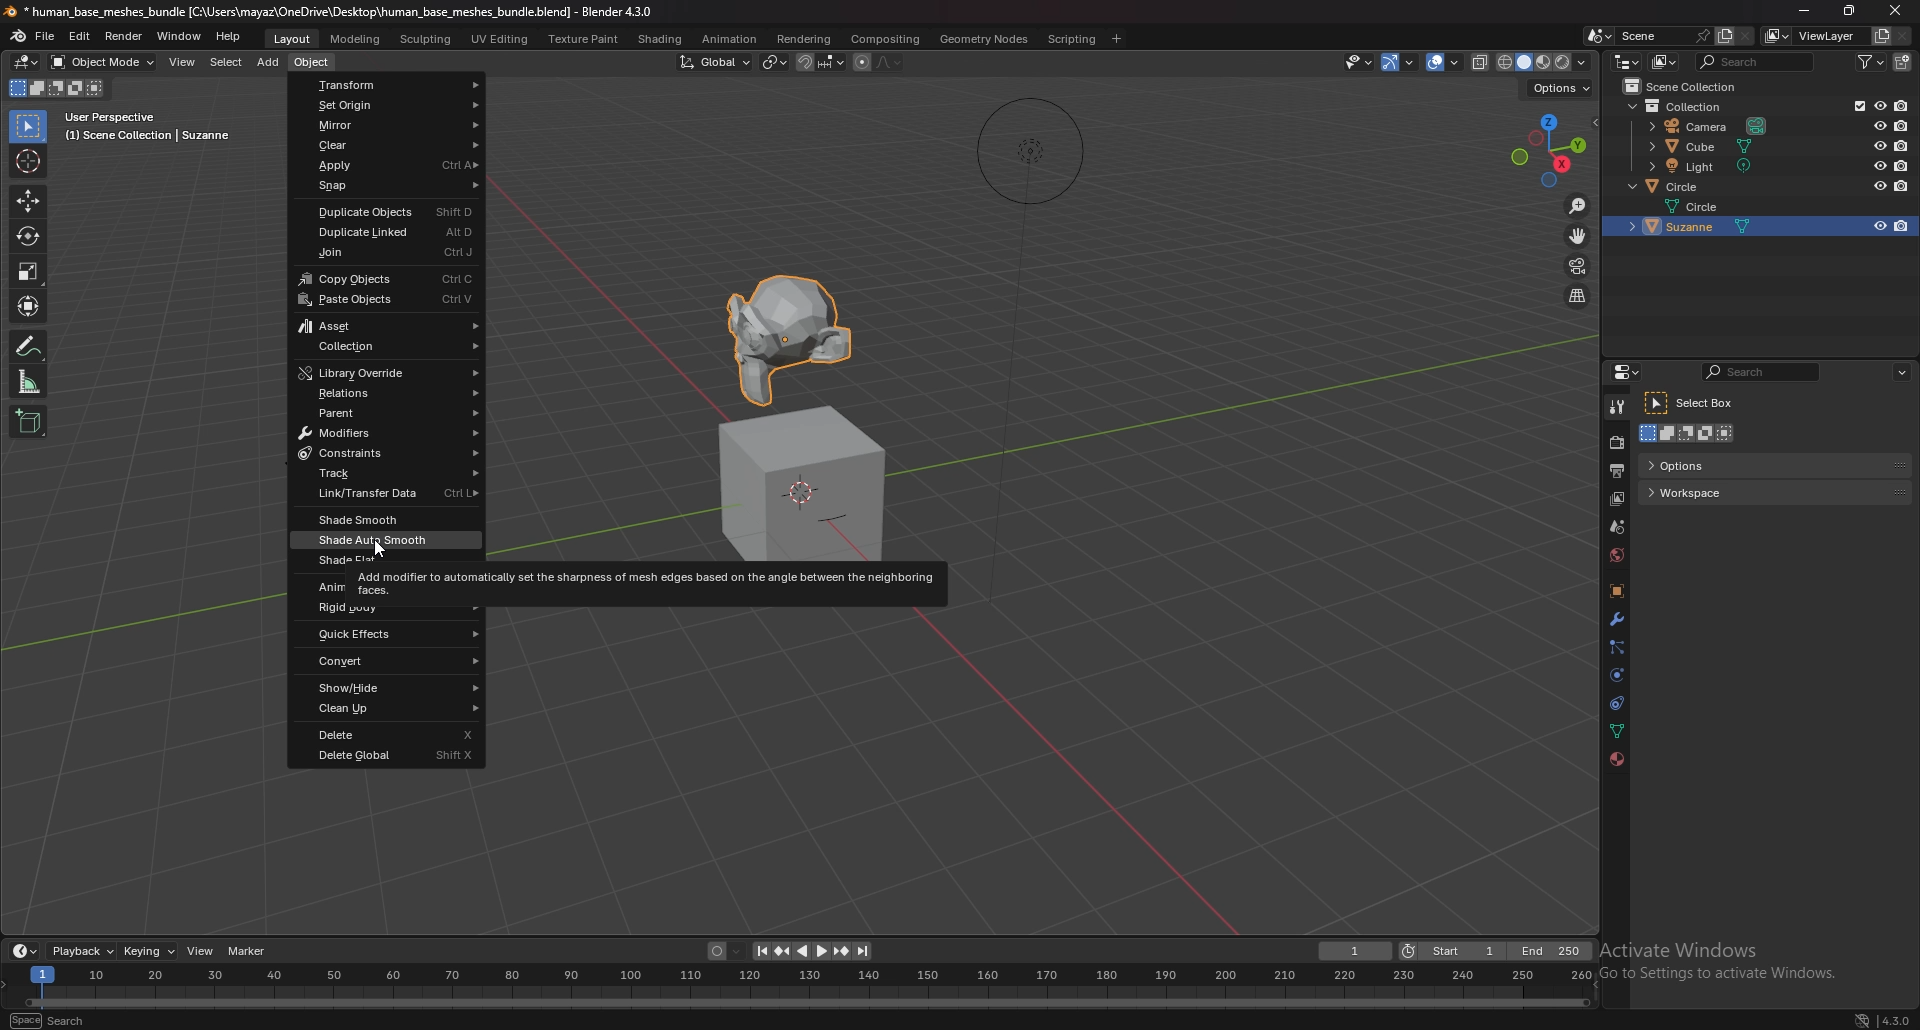  I want to click on select, so click(227, 62).